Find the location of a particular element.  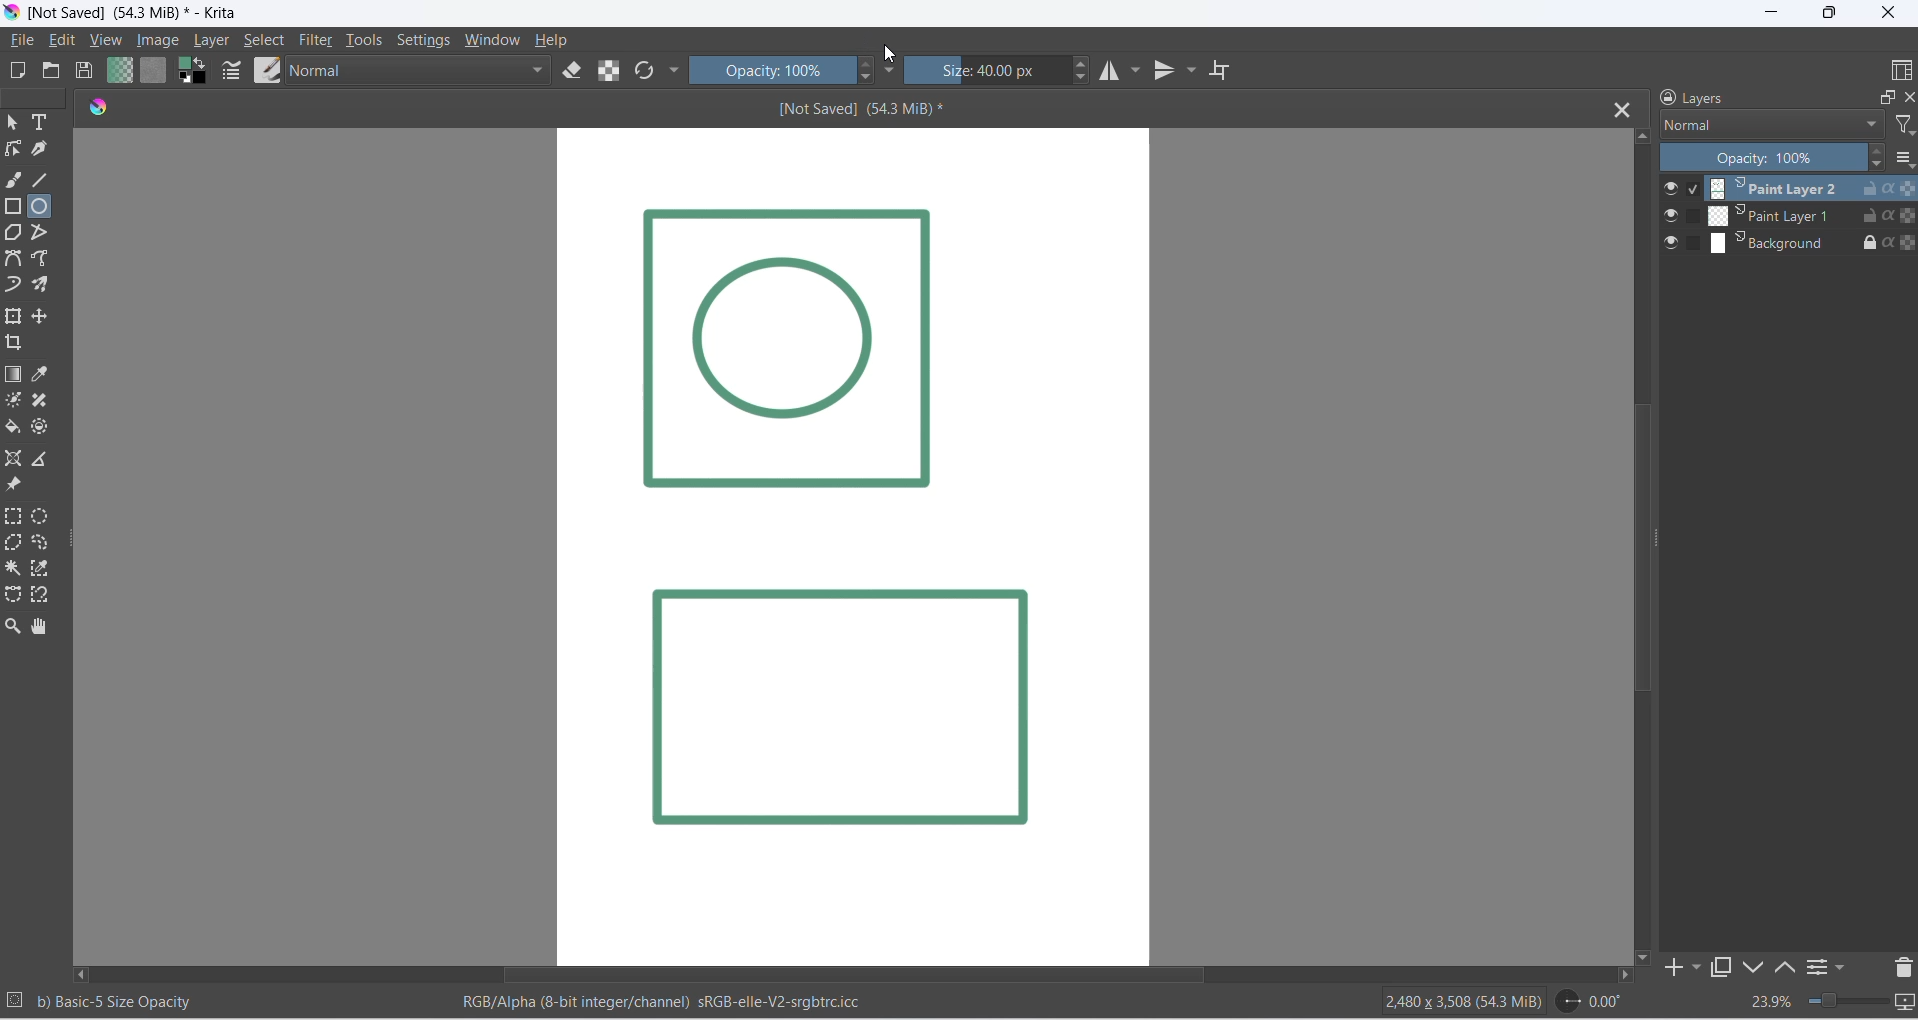

tools is located at coordinates (365, 40).